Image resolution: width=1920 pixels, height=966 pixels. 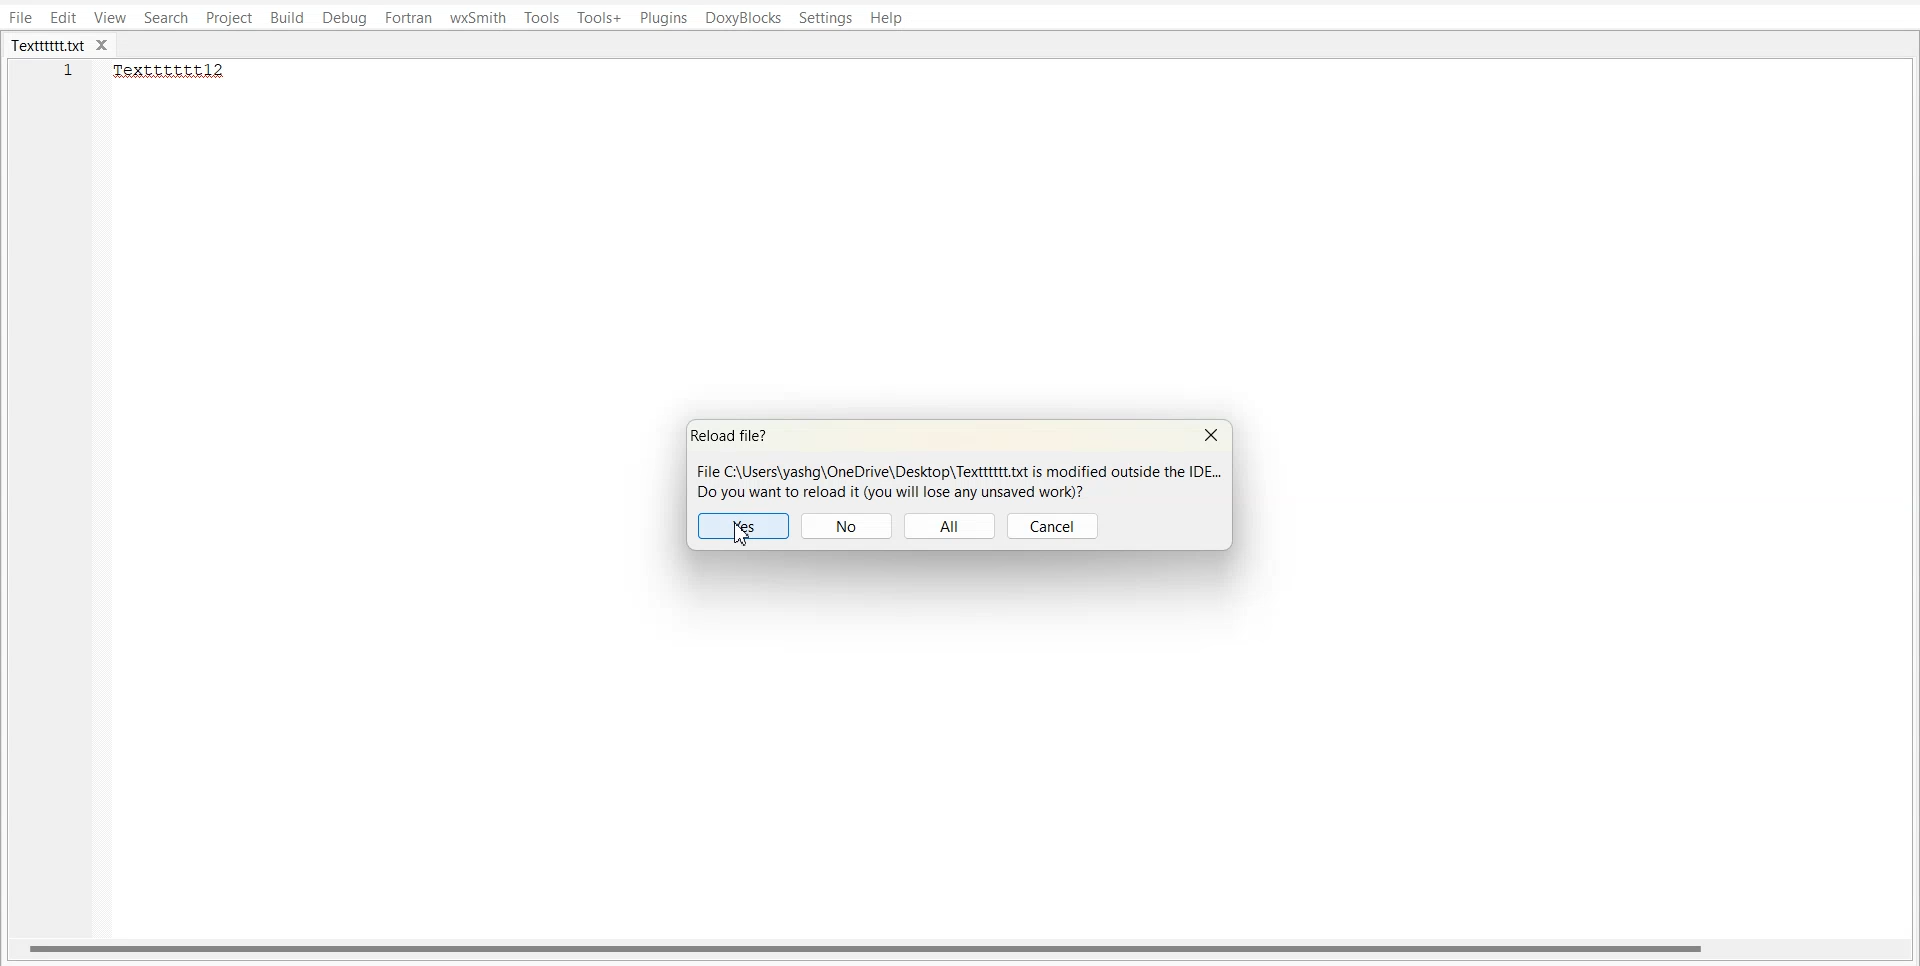 What do you see at coordinates (745, 526) in the screenshot?
I see `Yes` at bounding box center [745, 526].